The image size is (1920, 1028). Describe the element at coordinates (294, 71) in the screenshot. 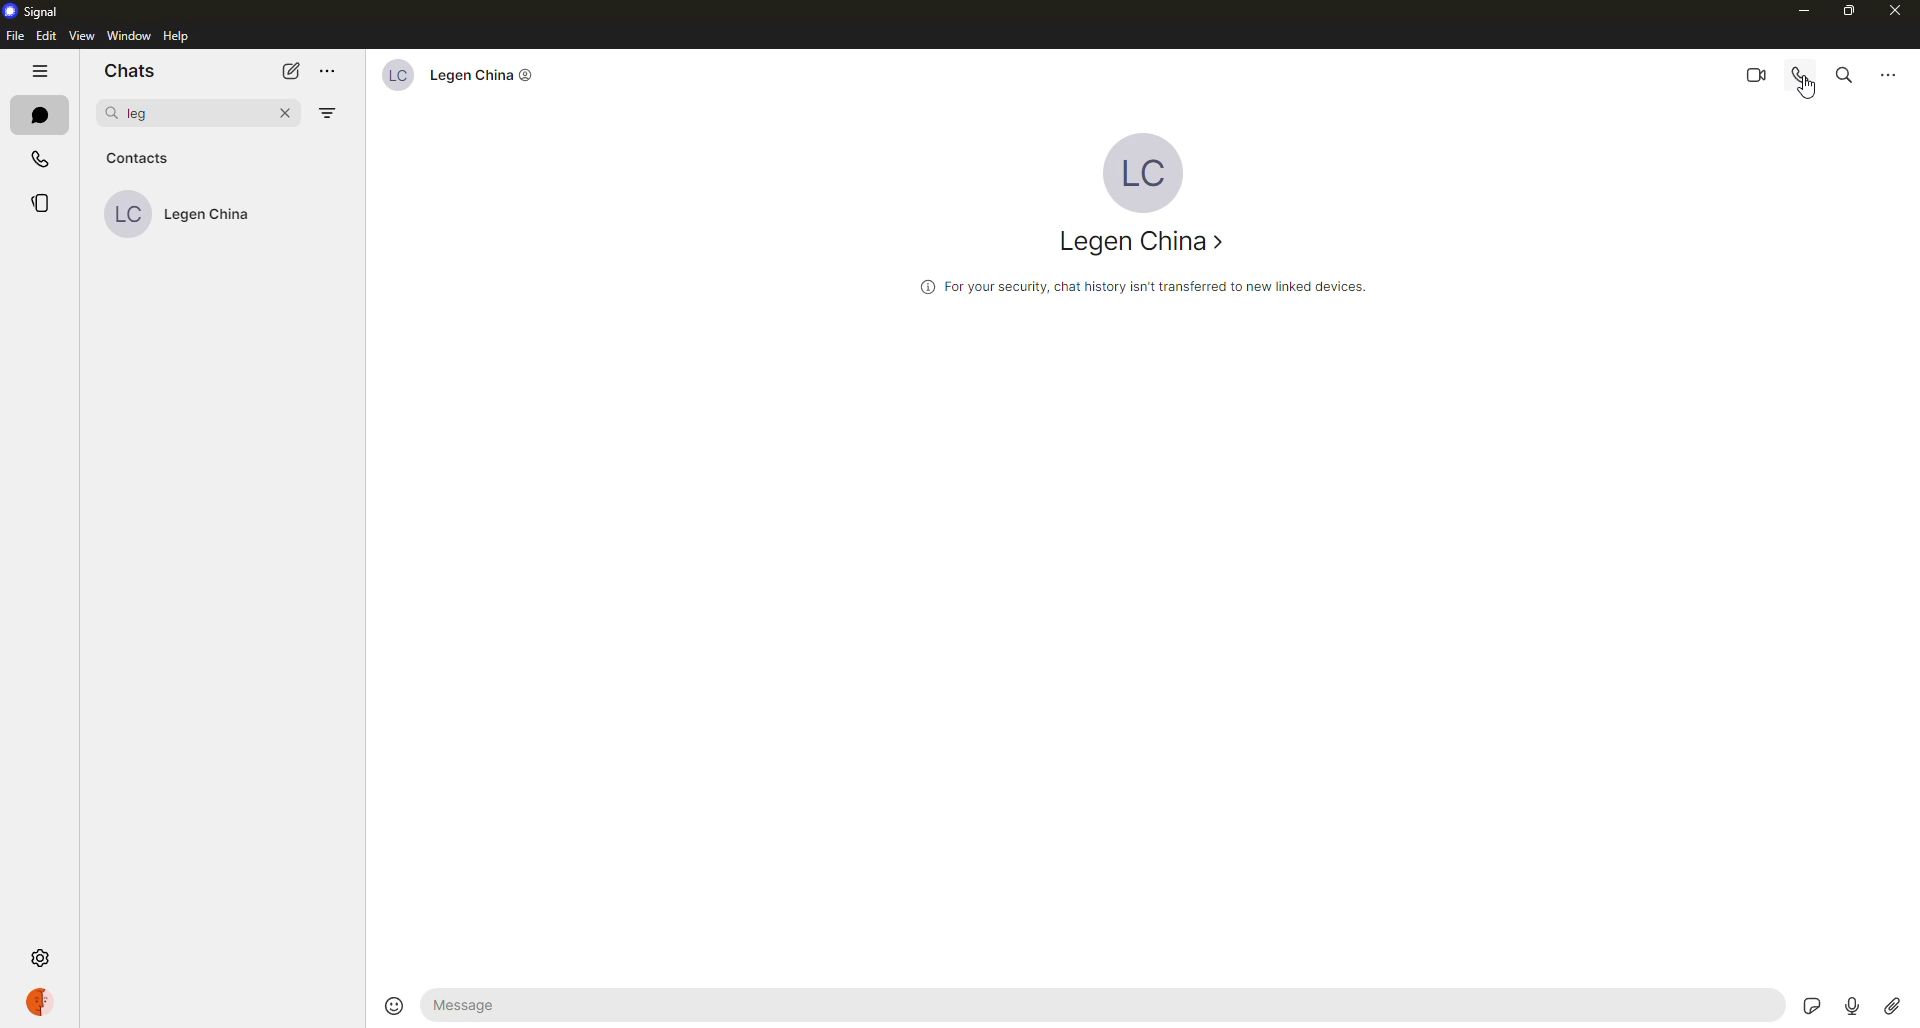

I see `new chat` at that location.